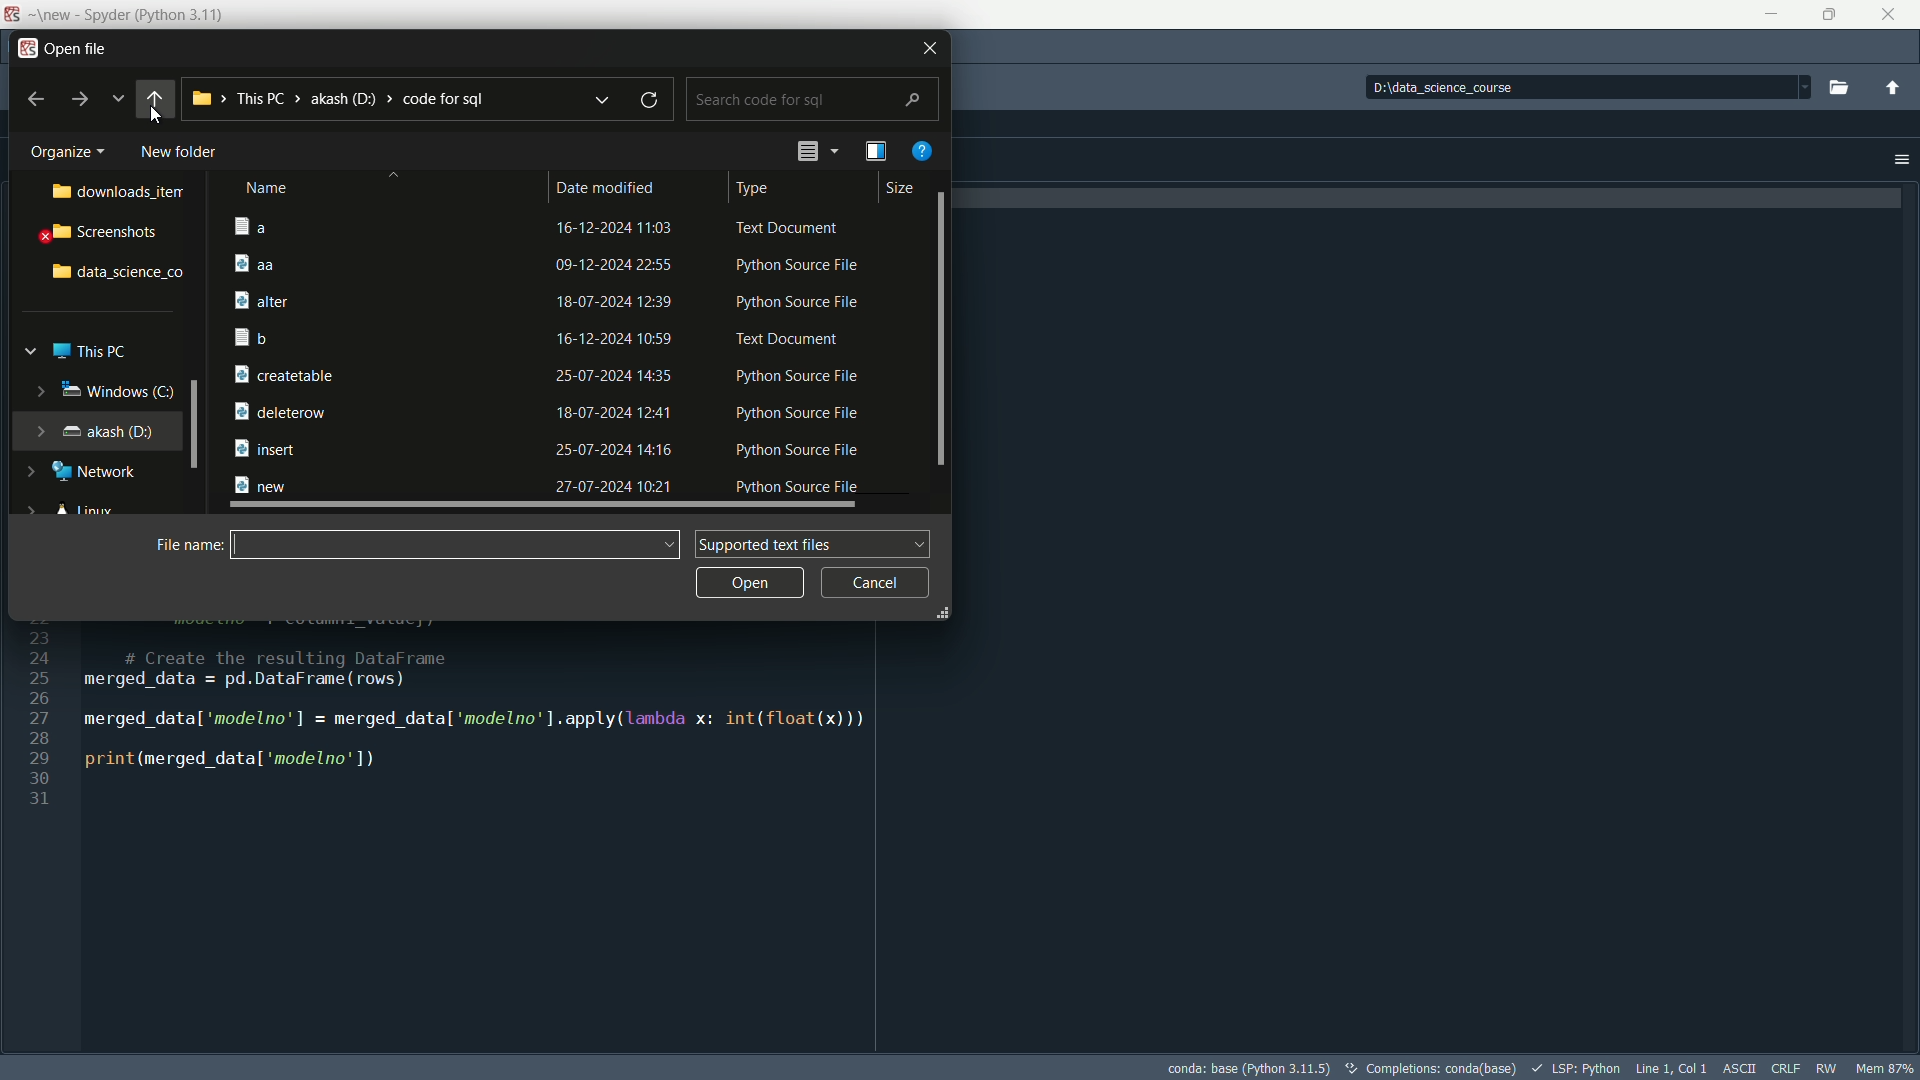 Image resolution: width=1920 pixels, height=1080 pixels. What do you see at coordinates (442, 546) in the screenshot?
I see `name bar` at bounding box center [442, 546].